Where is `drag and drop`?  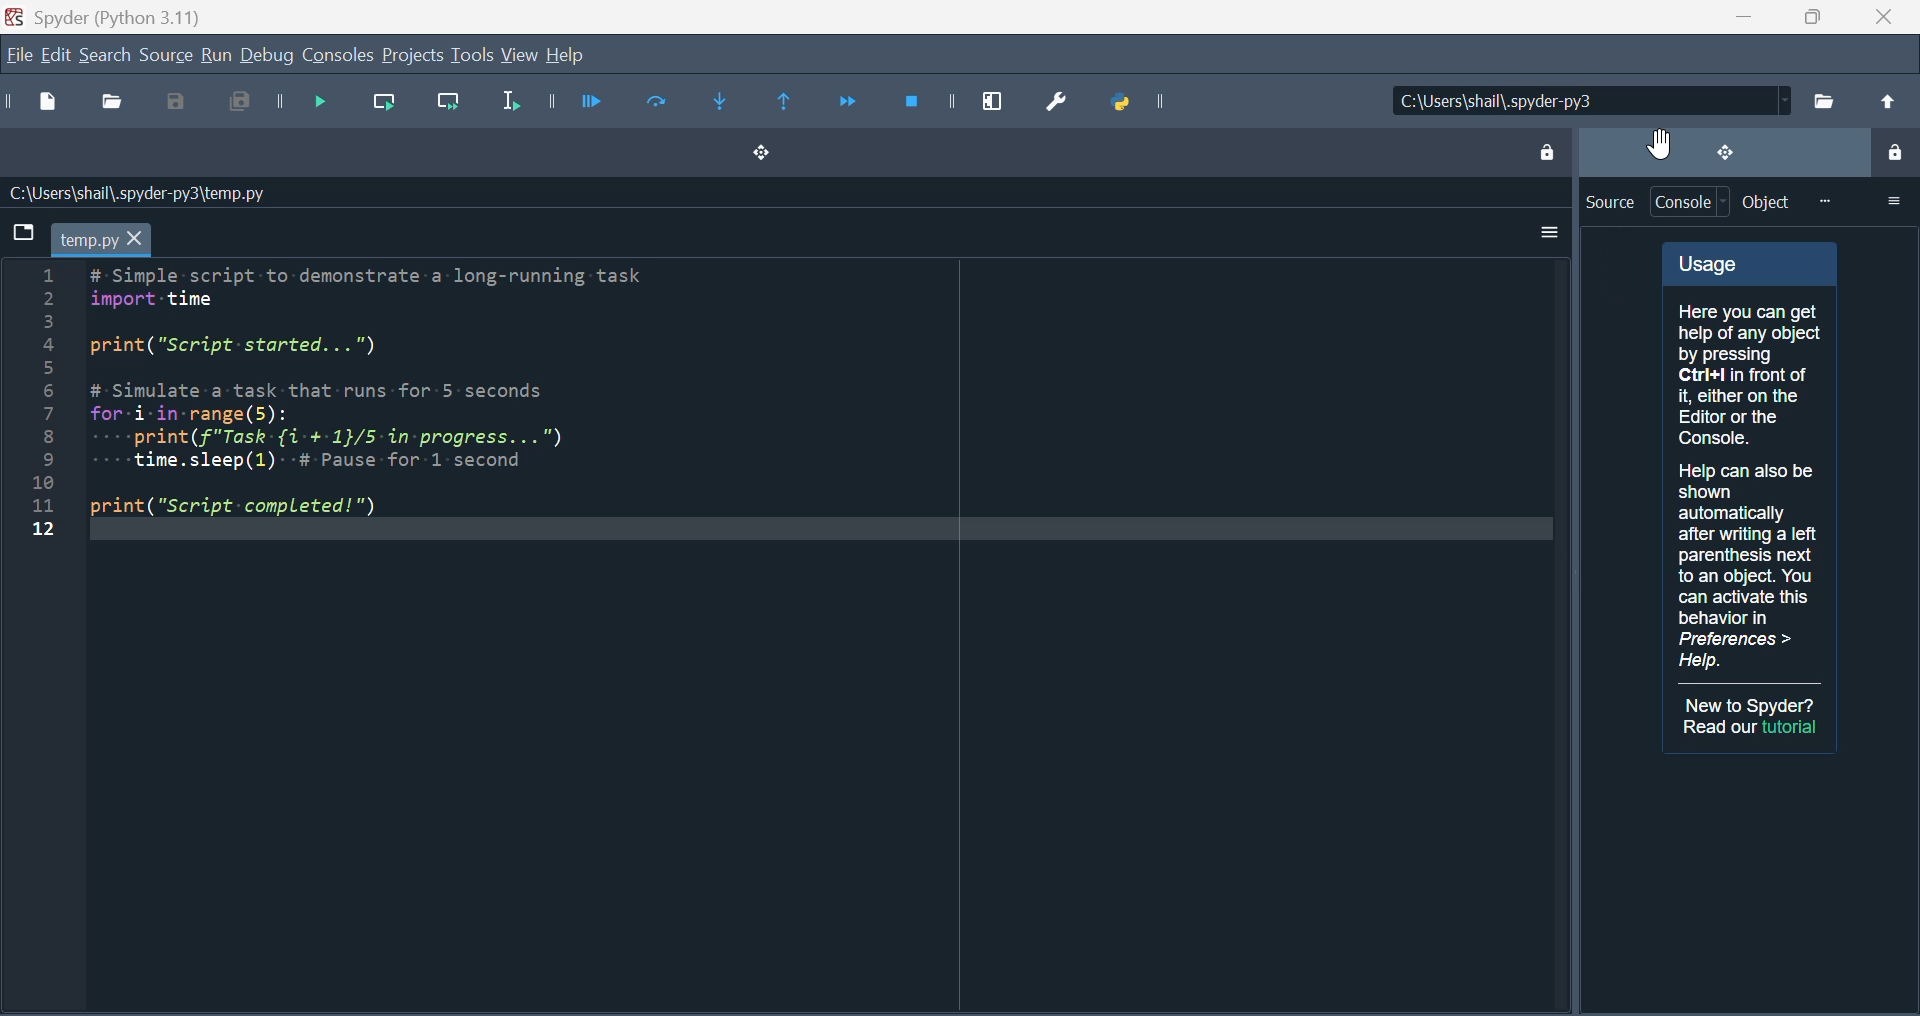
drag and drop is located at coordinates (1723, 151).